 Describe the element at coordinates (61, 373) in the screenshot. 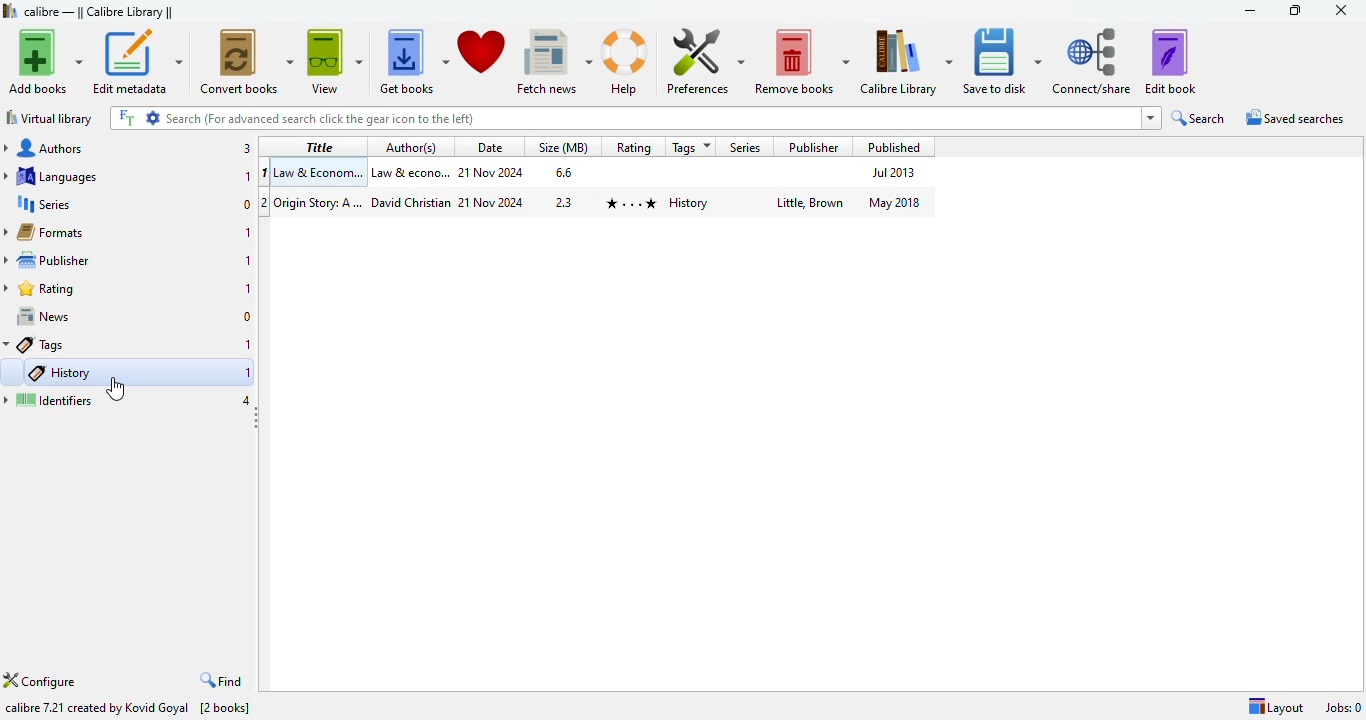

I see `history` at that location.